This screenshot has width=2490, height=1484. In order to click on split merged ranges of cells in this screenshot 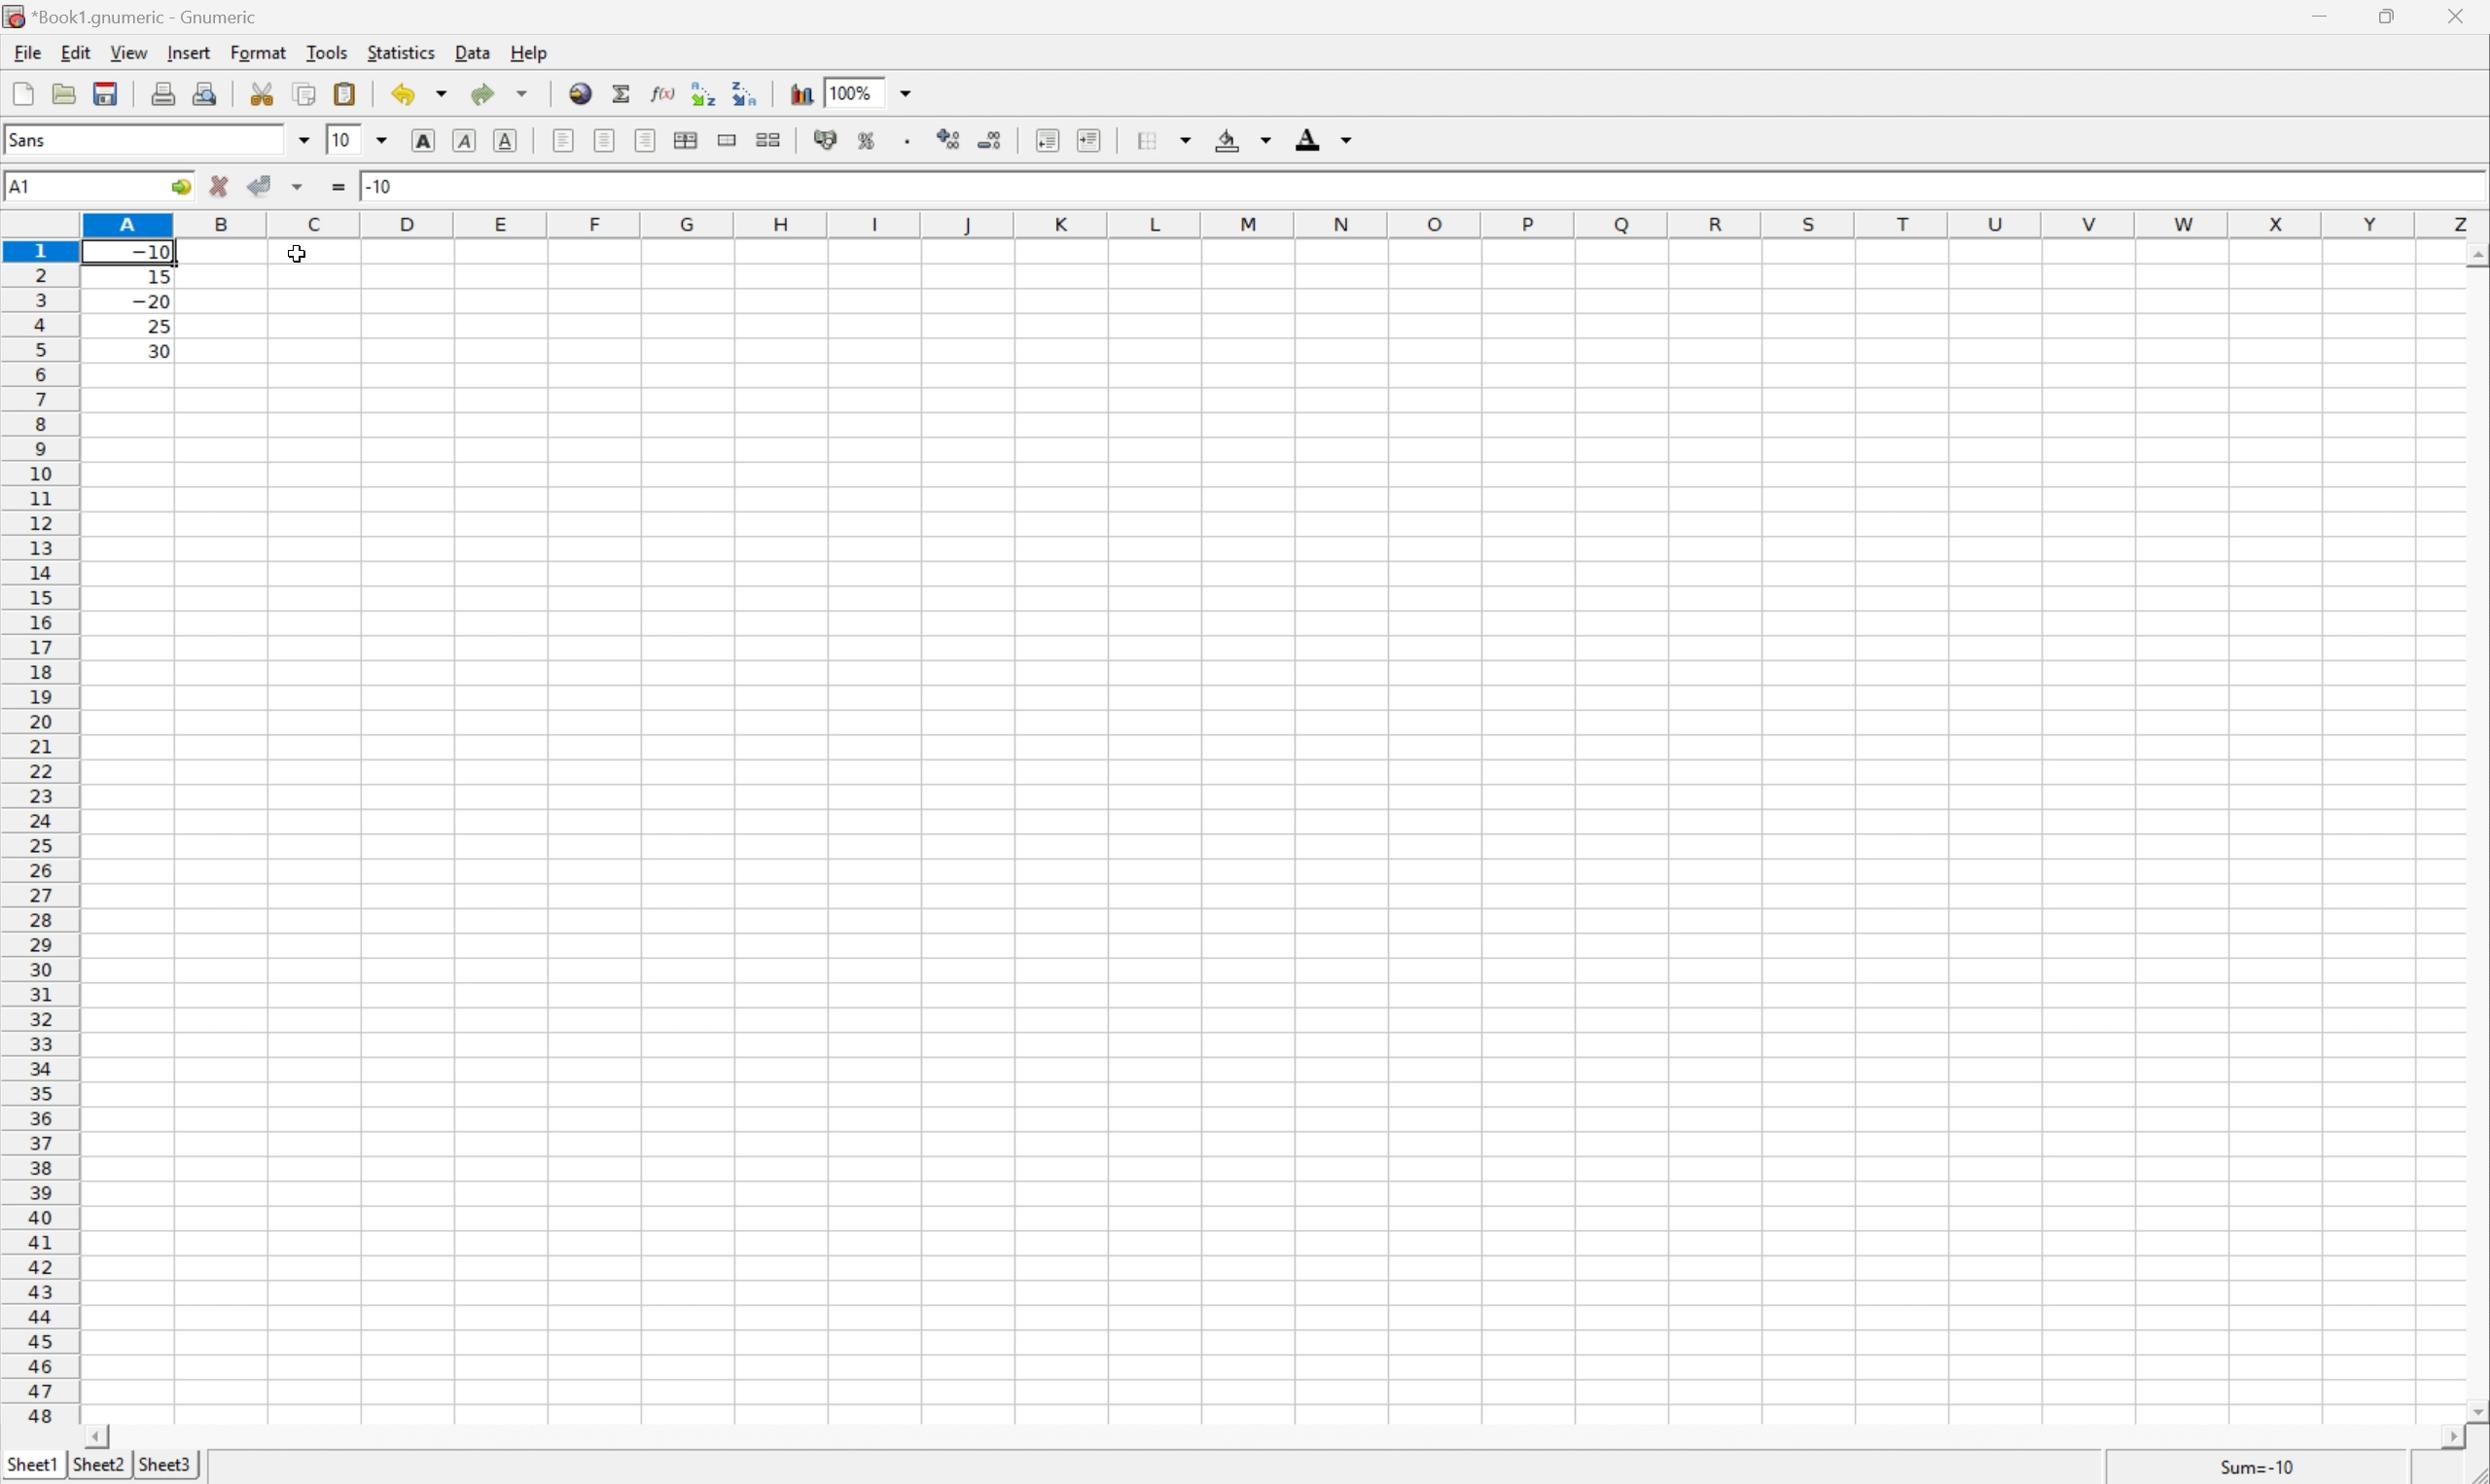, I will do `click(769, 138)`.